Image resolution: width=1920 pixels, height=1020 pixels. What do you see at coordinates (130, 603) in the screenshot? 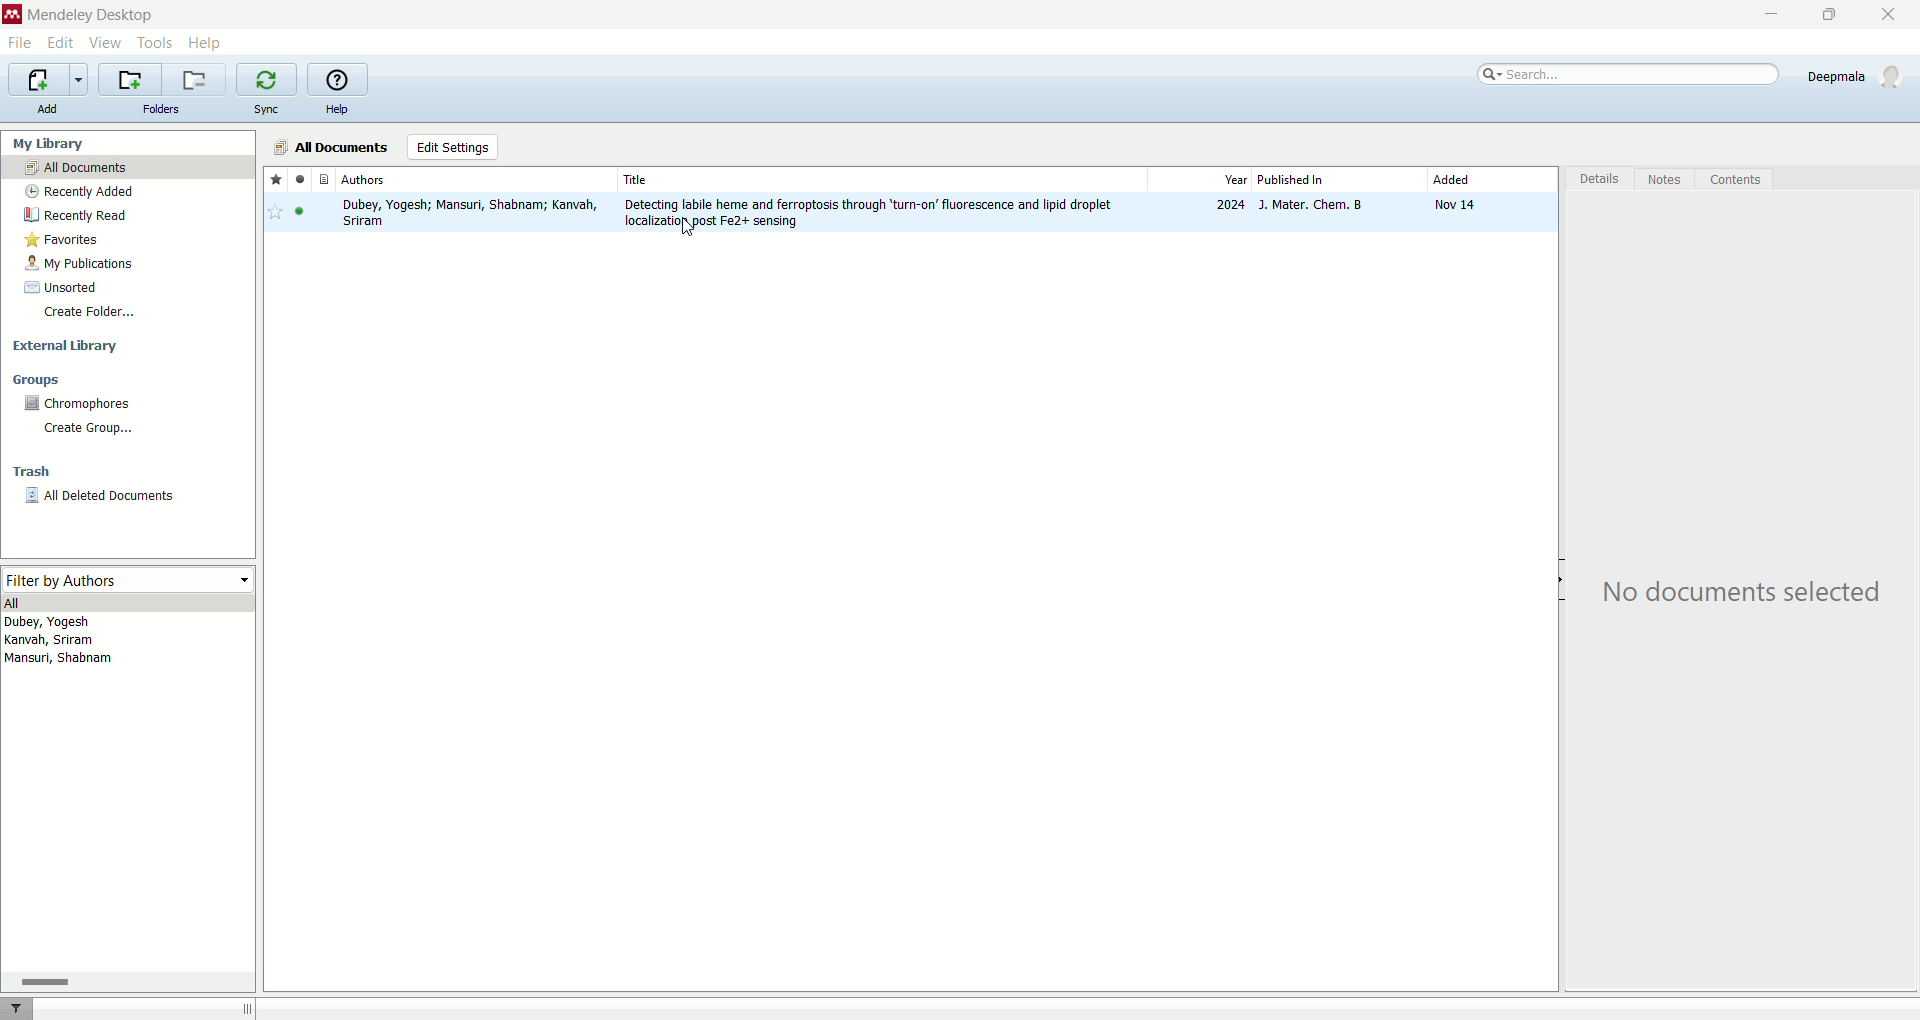
I see `all` at bounding box center [130, 603].